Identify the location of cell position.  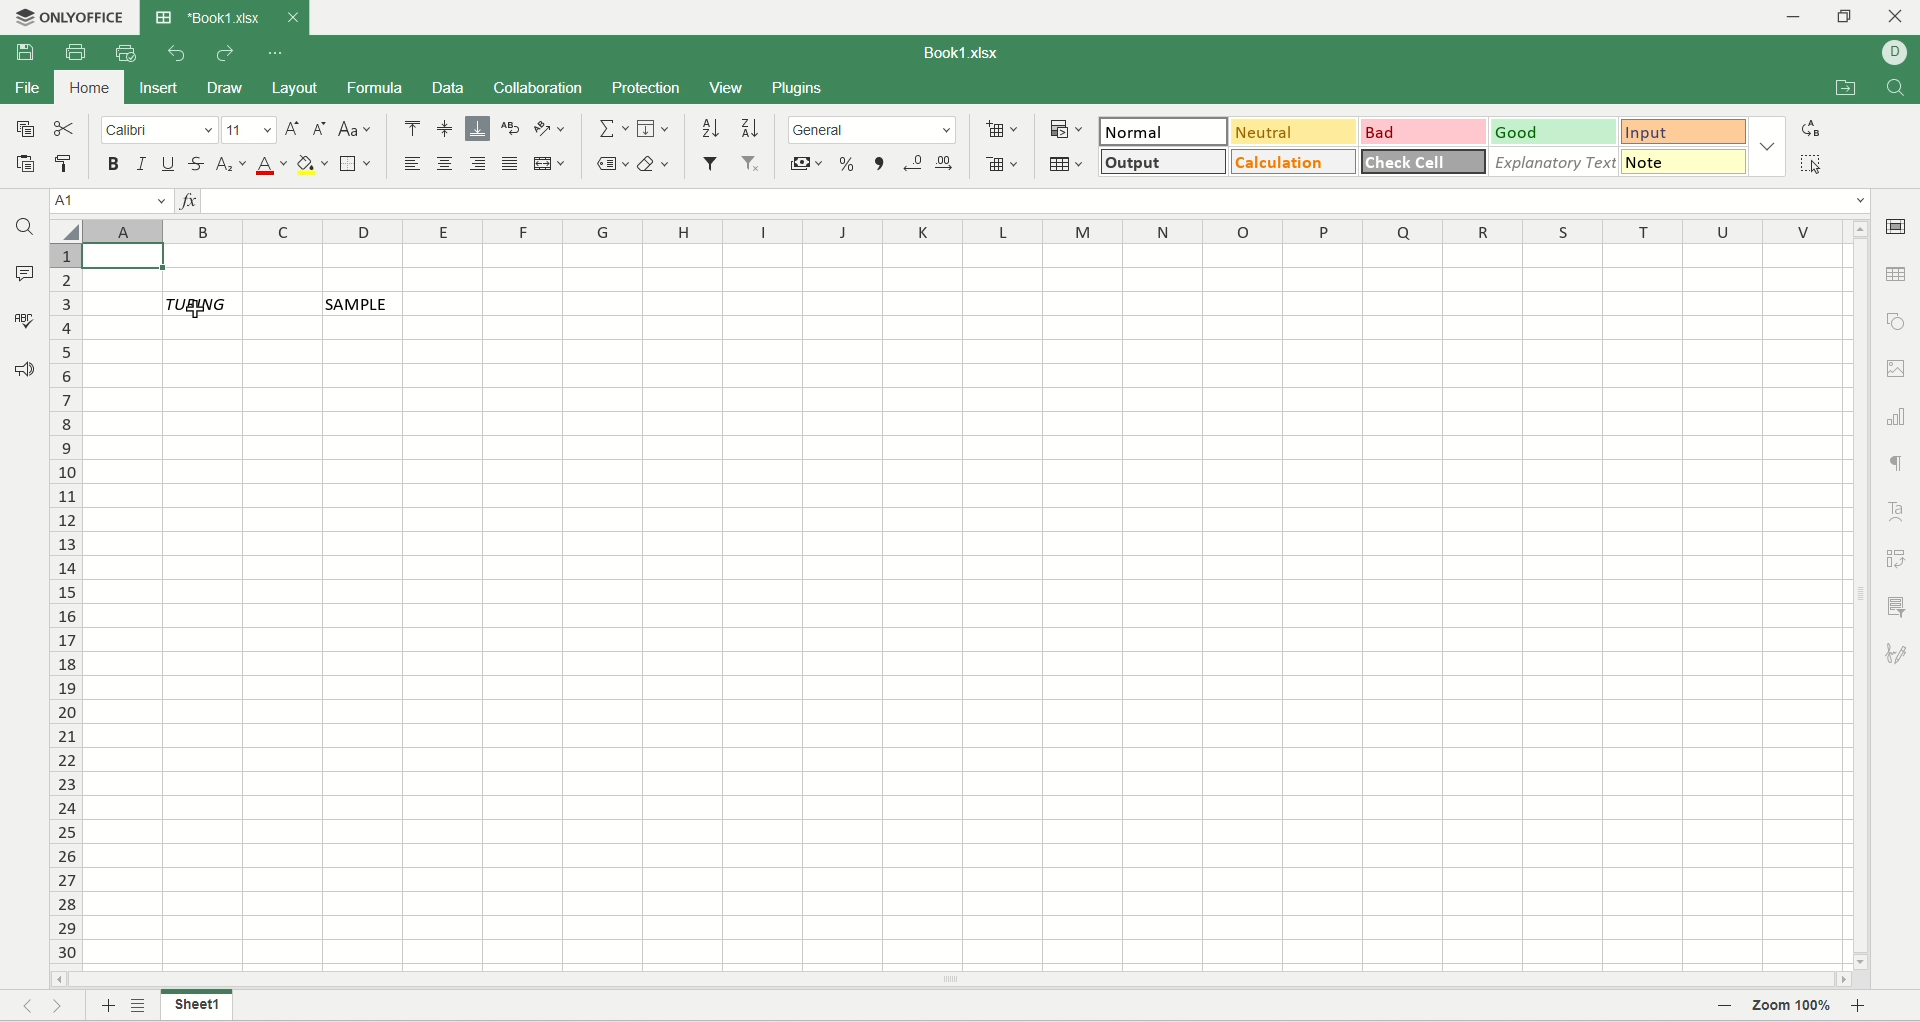
(114, 201).